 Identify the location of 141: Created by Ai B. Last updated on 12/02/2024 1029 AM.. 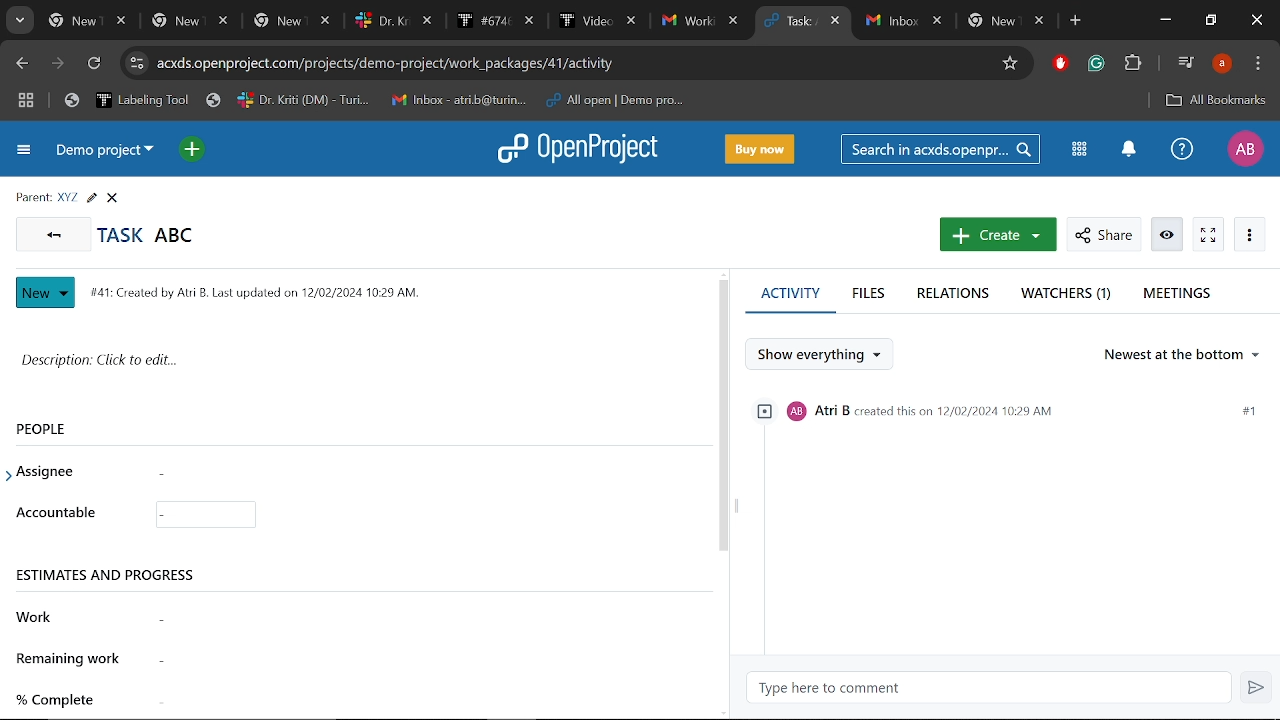
(265, 290).